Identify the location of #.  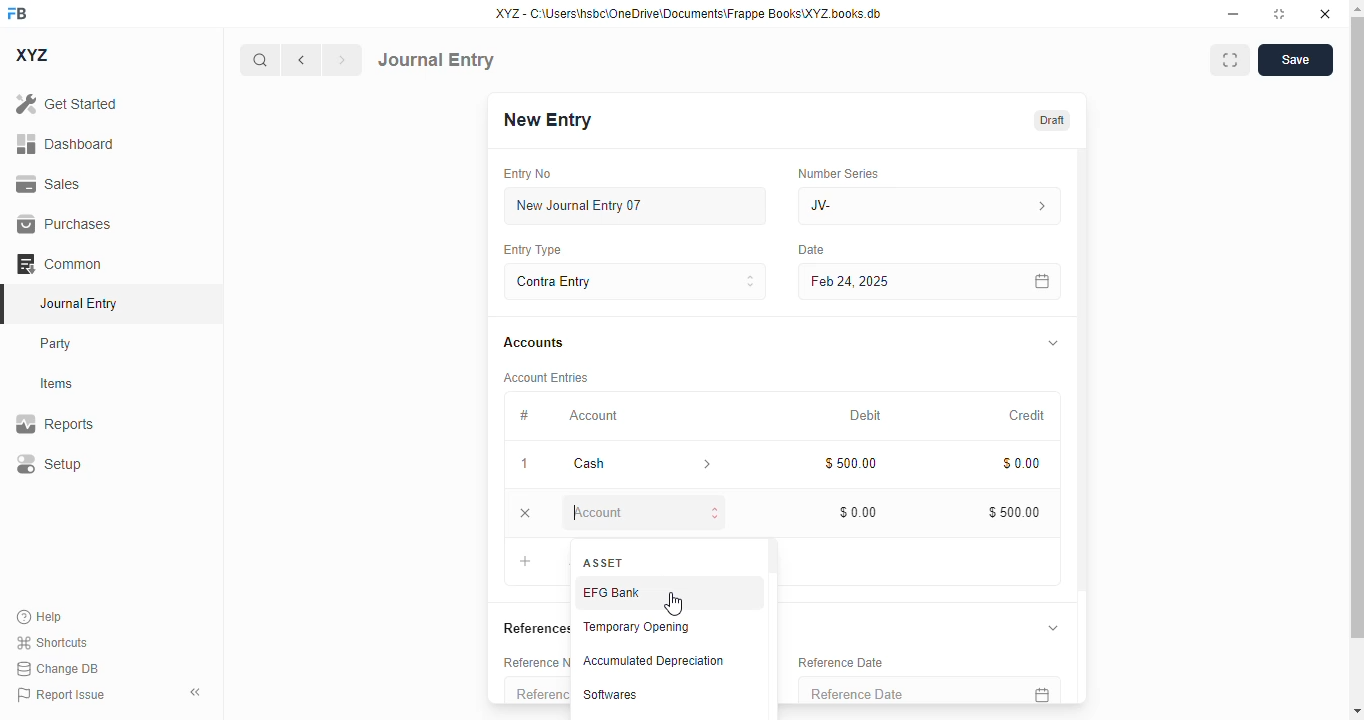
(525, 415).